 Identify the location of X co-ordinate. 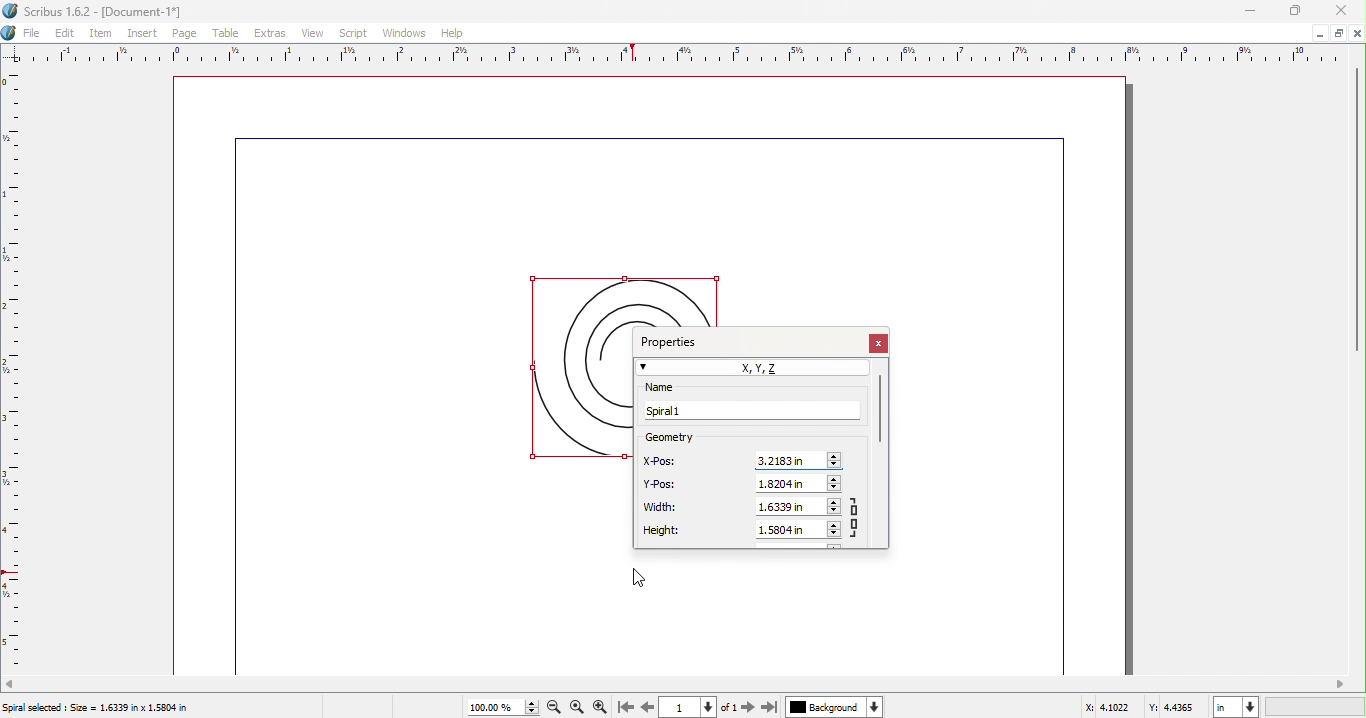
(1112, 708).